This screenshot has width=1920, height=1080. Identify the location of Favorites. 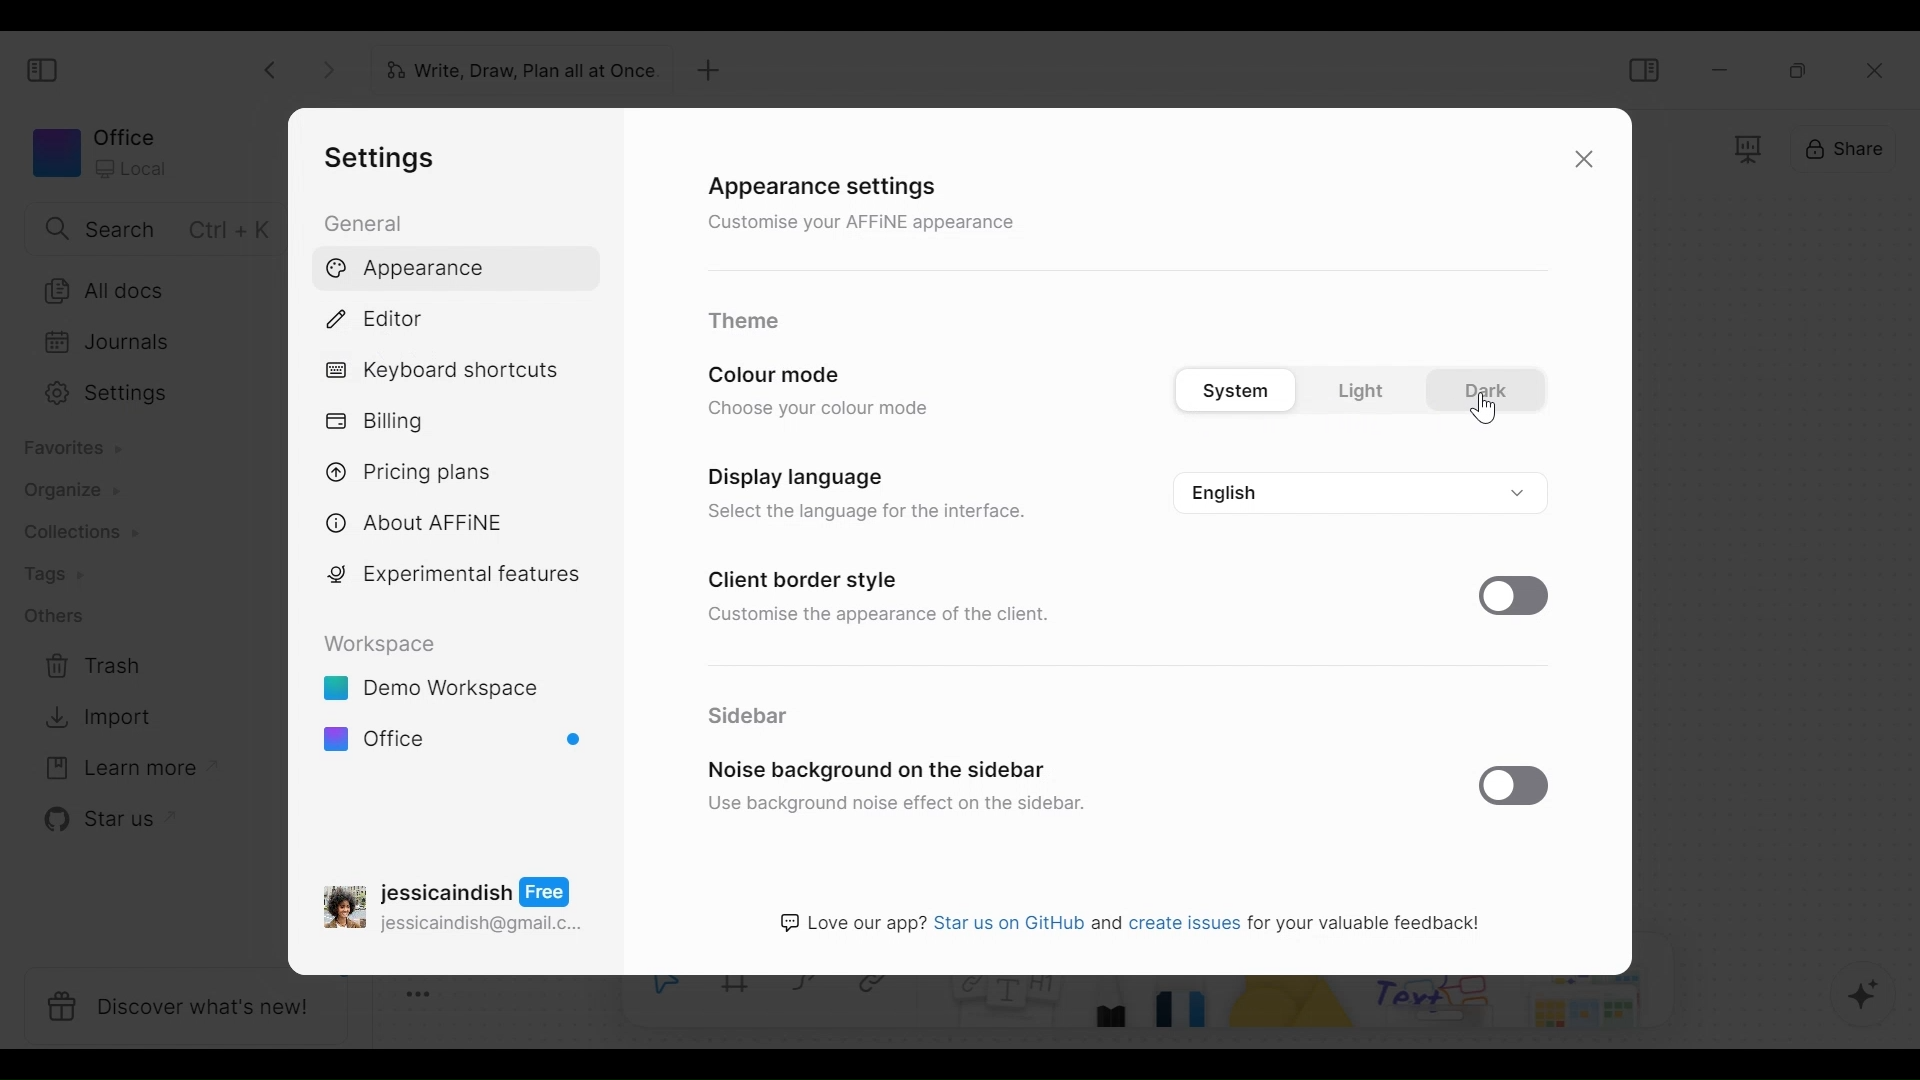
(80, 452).